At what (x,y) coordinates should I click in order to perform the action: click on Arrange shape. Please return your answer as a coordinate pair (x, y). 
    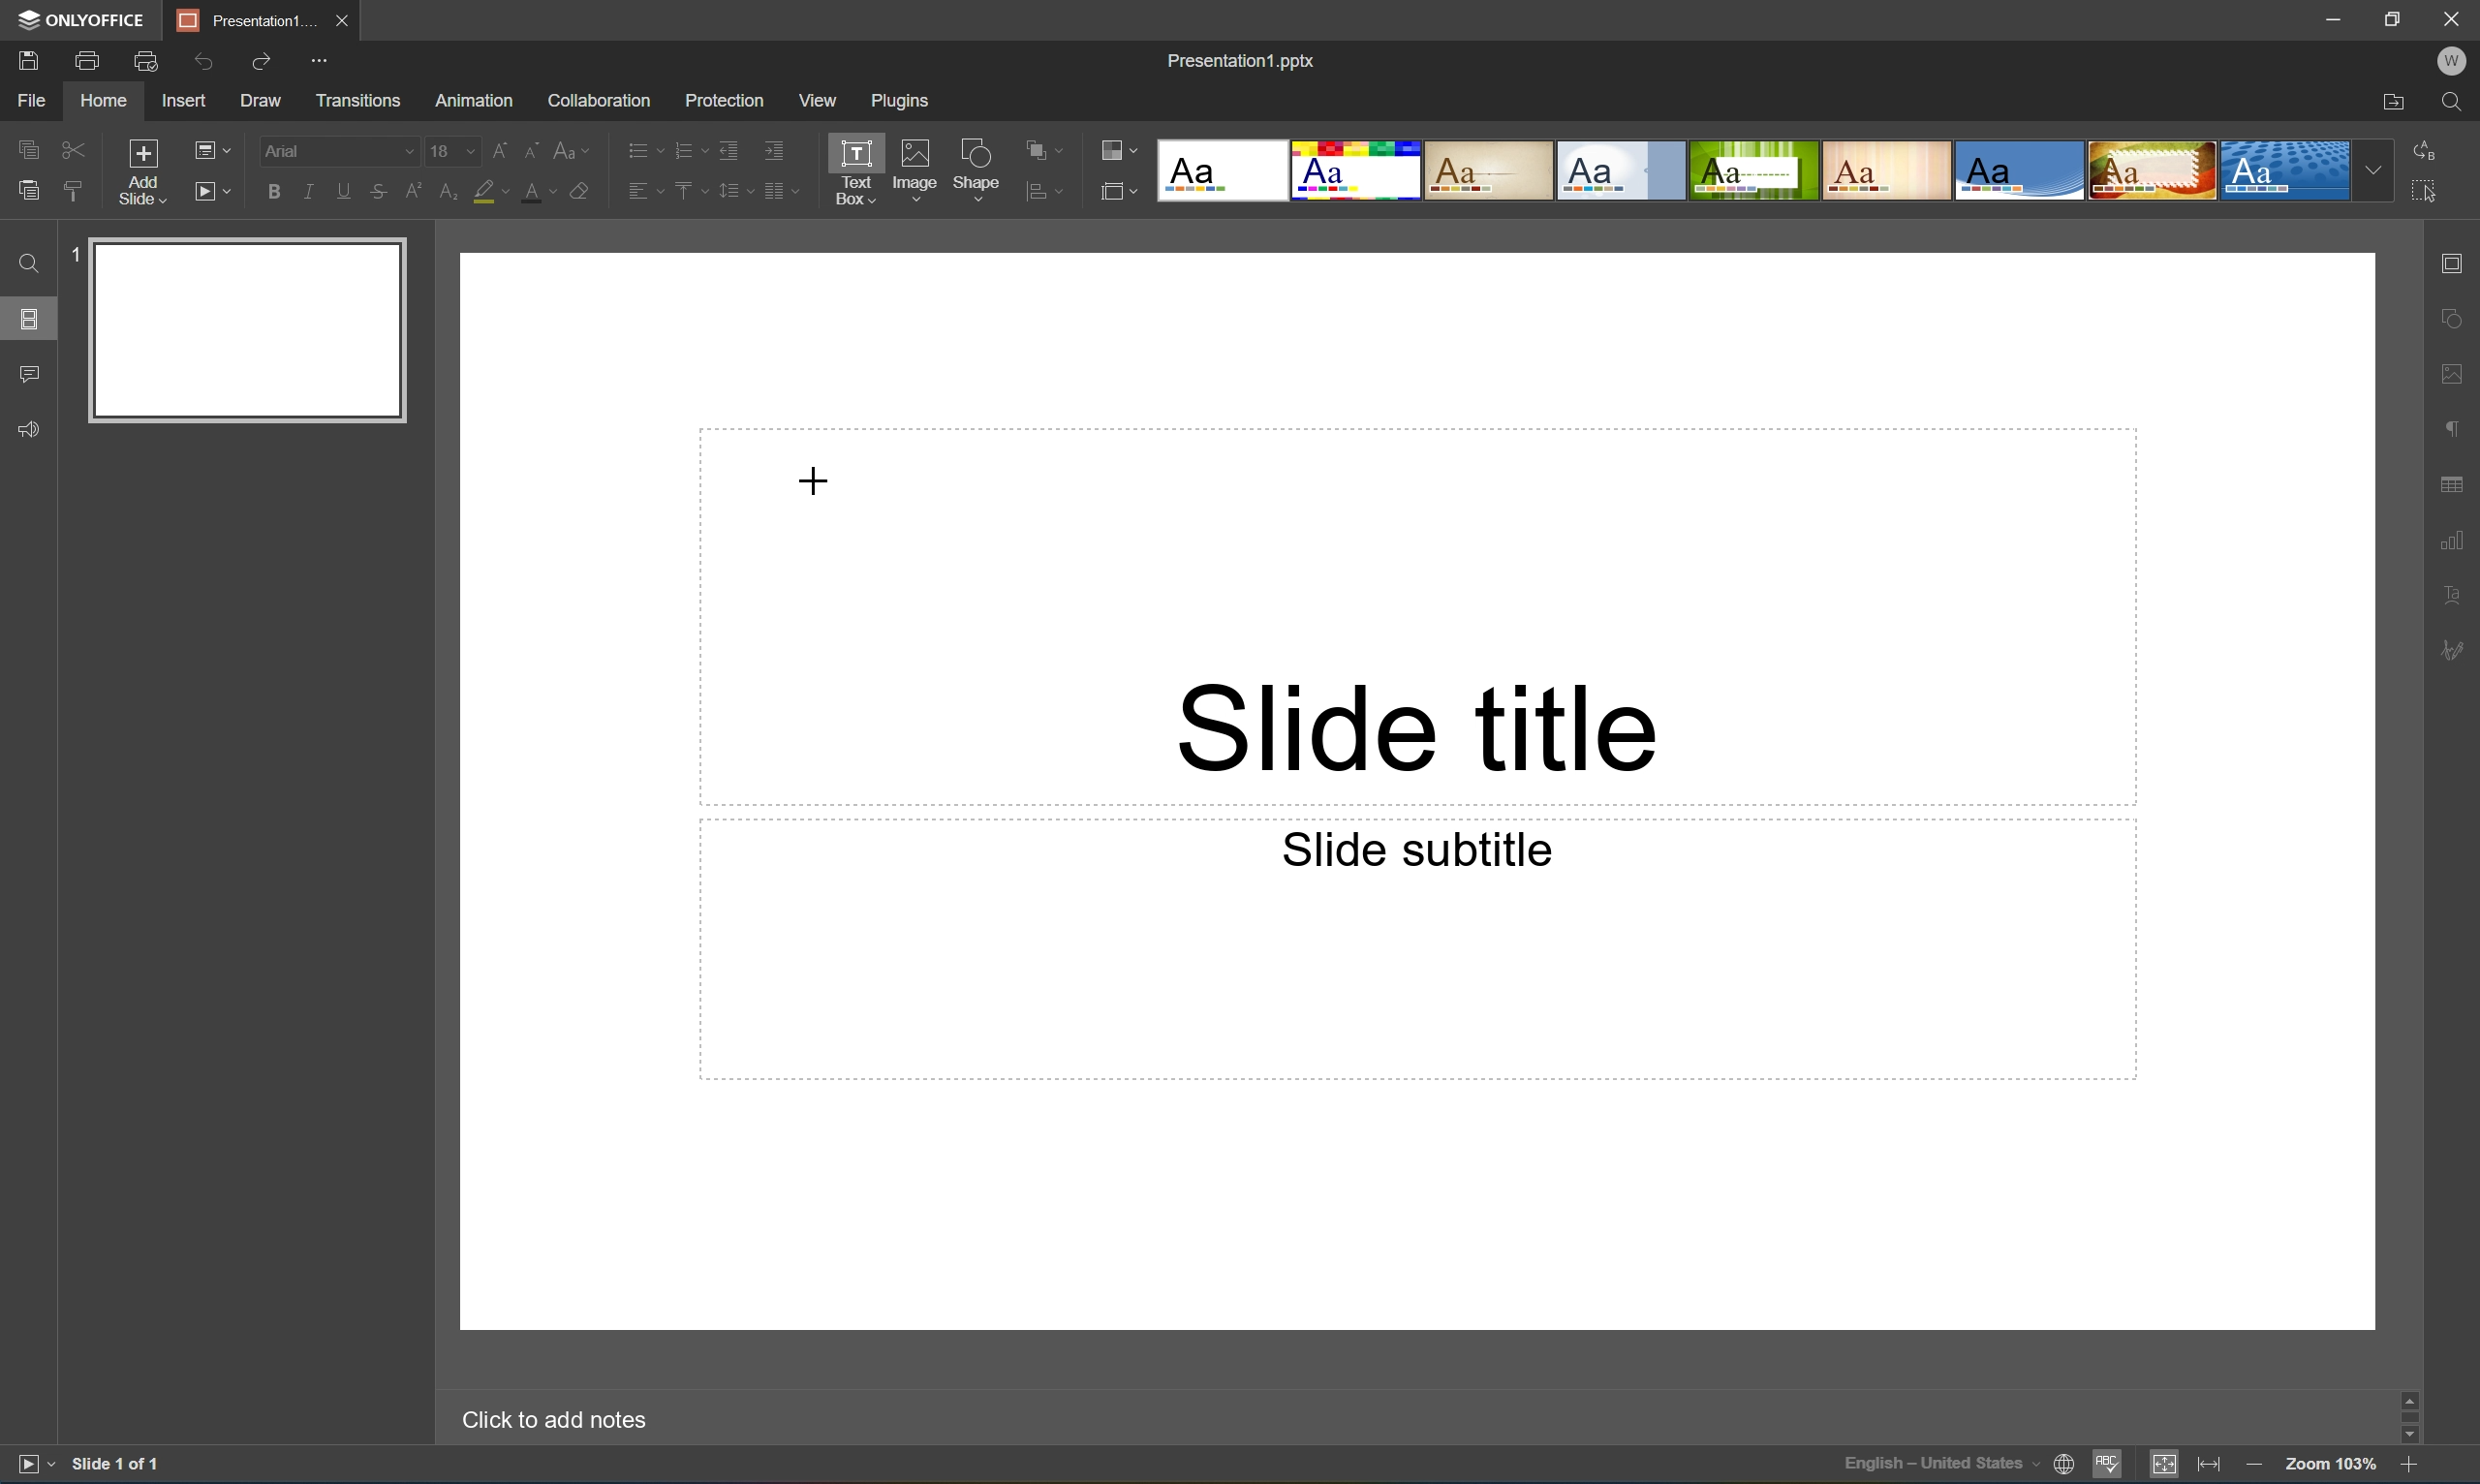
    Looking at the image, I should click on (1050, 151).